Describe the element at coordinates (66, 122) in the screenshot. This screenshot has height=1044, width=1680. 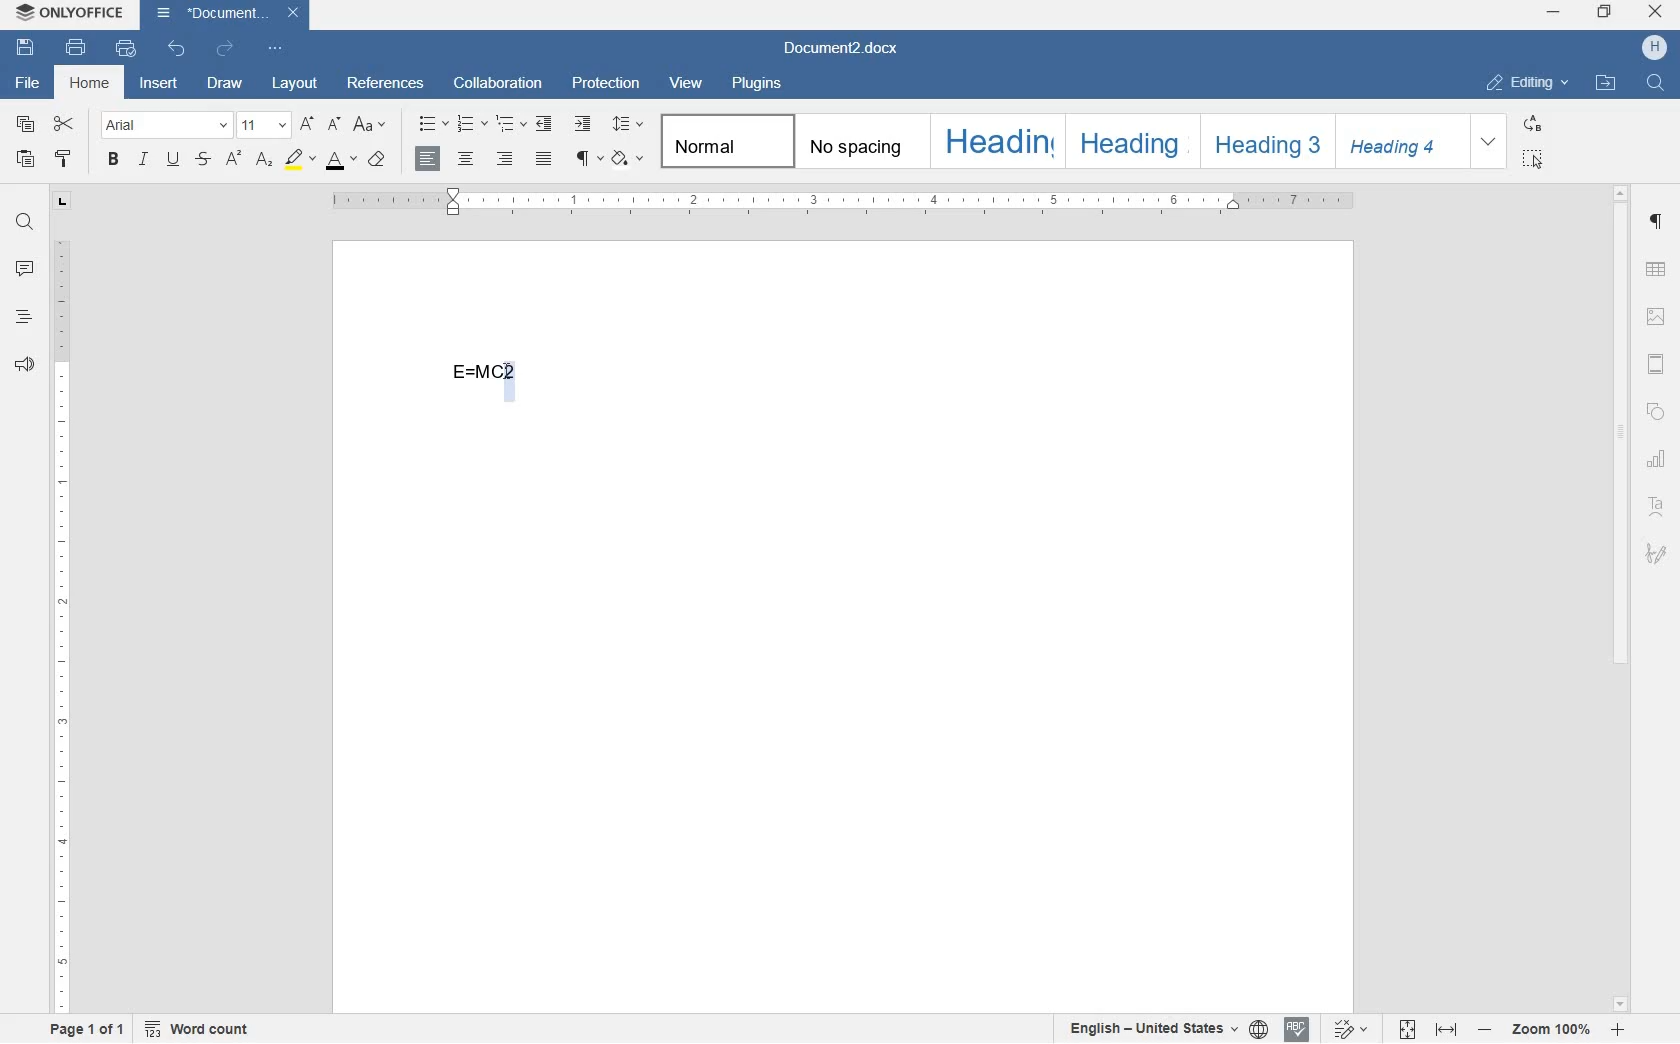
I see `cut` at that location.